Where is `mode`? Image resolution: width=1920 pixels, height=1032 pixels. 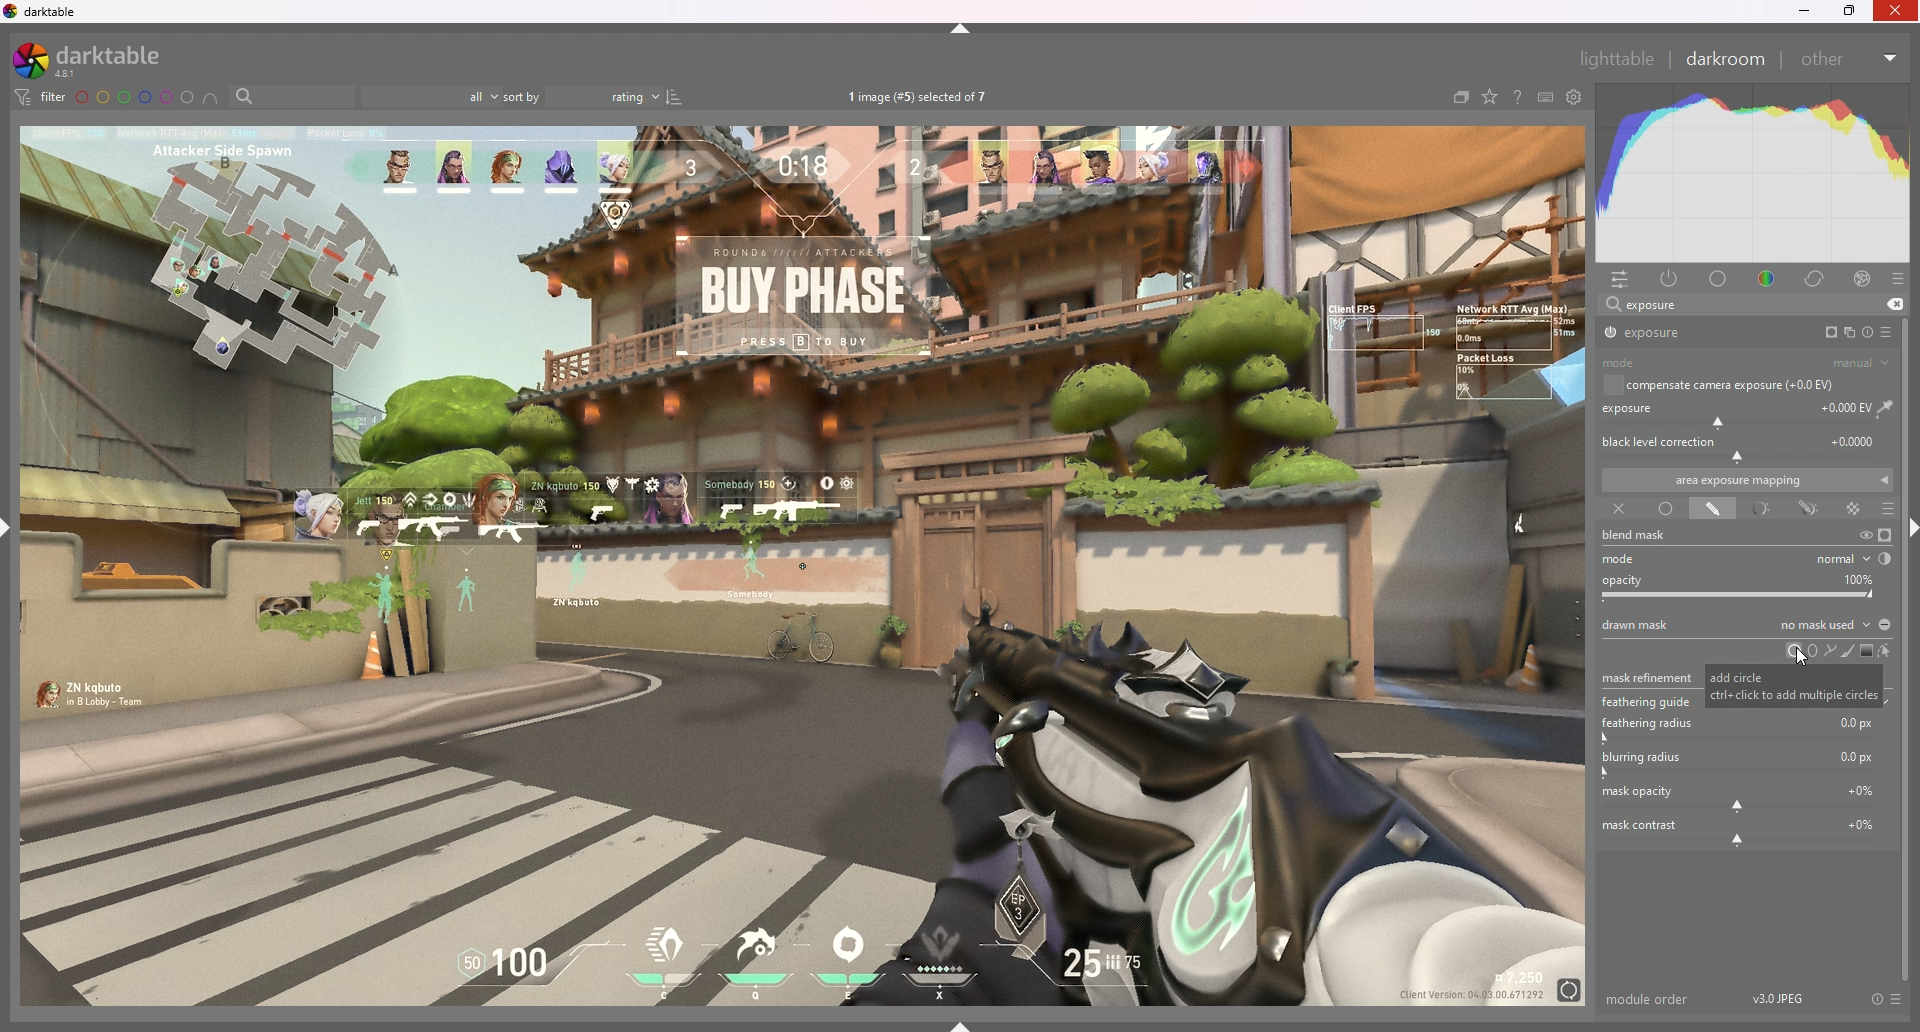 mode is located at coordinates (1751, 558).